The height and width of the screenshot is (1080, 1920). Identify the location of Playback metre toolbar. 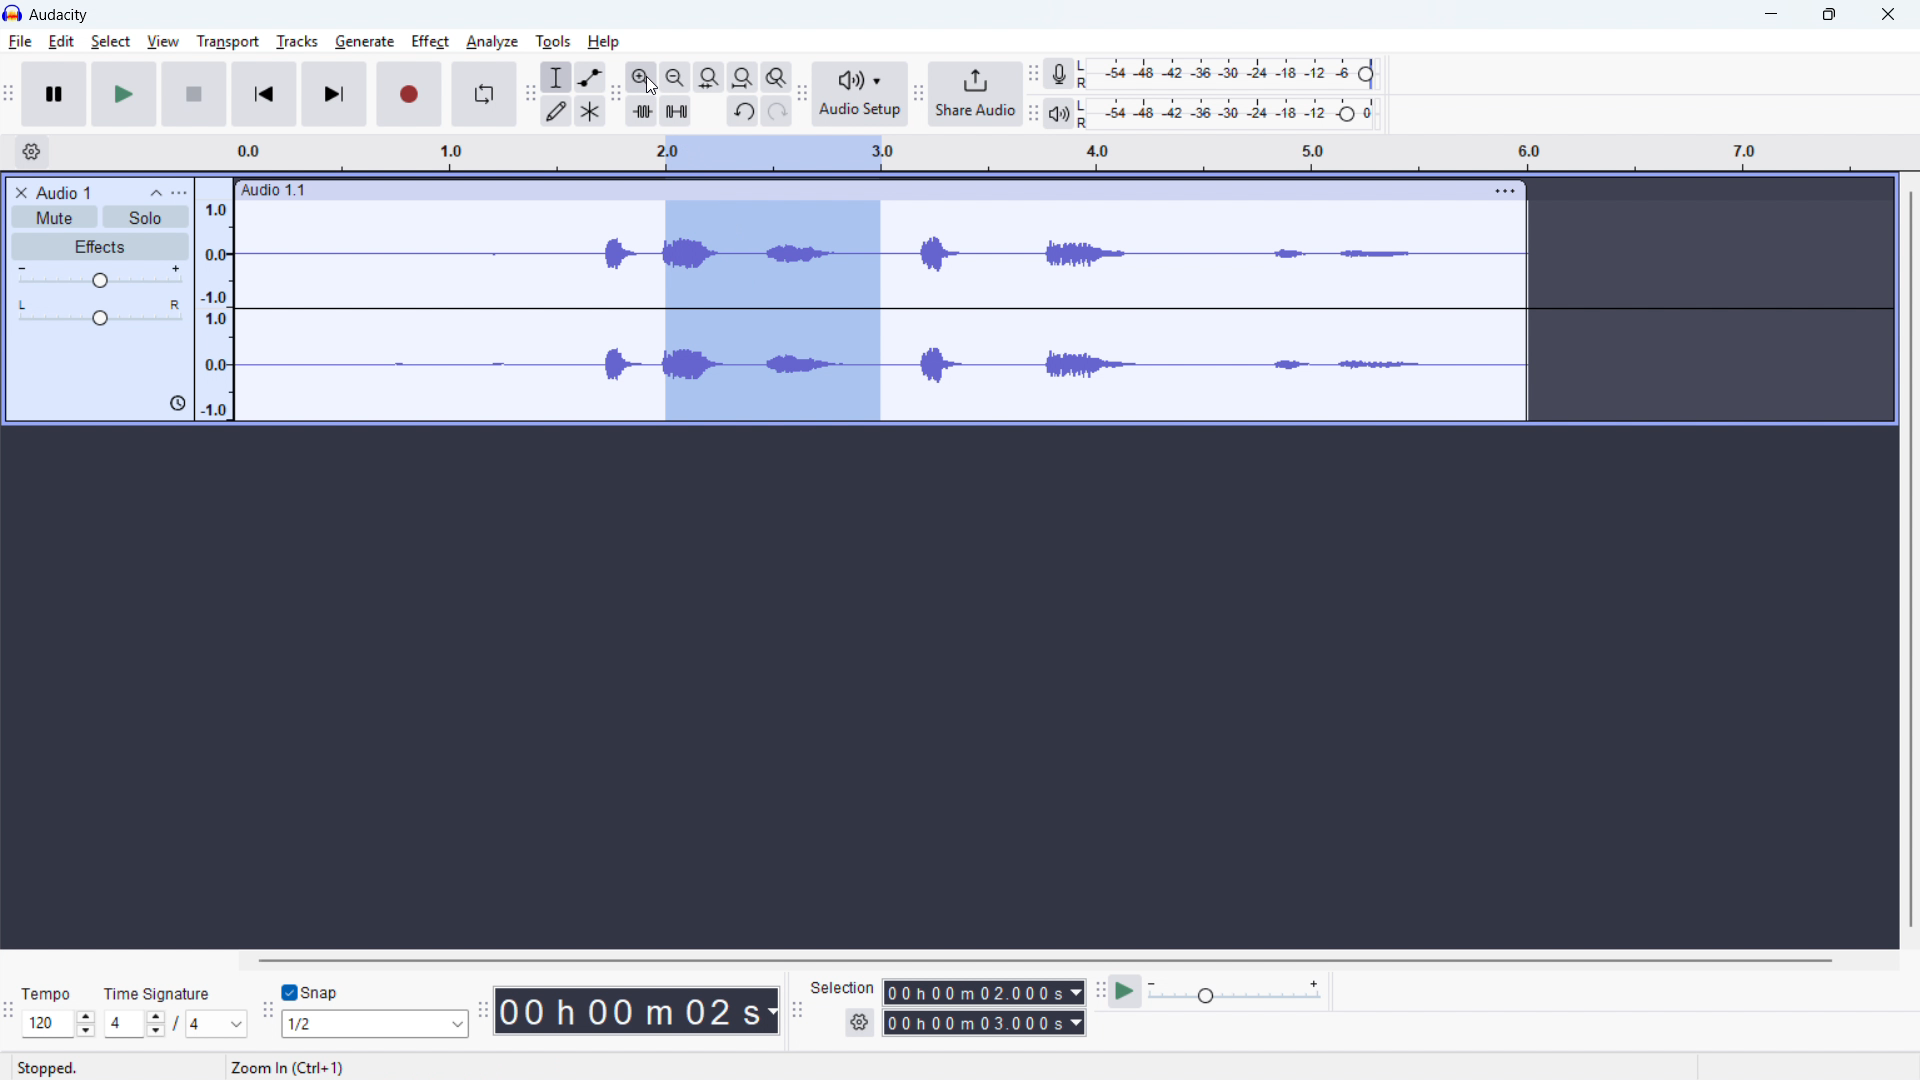
(1032, 114).